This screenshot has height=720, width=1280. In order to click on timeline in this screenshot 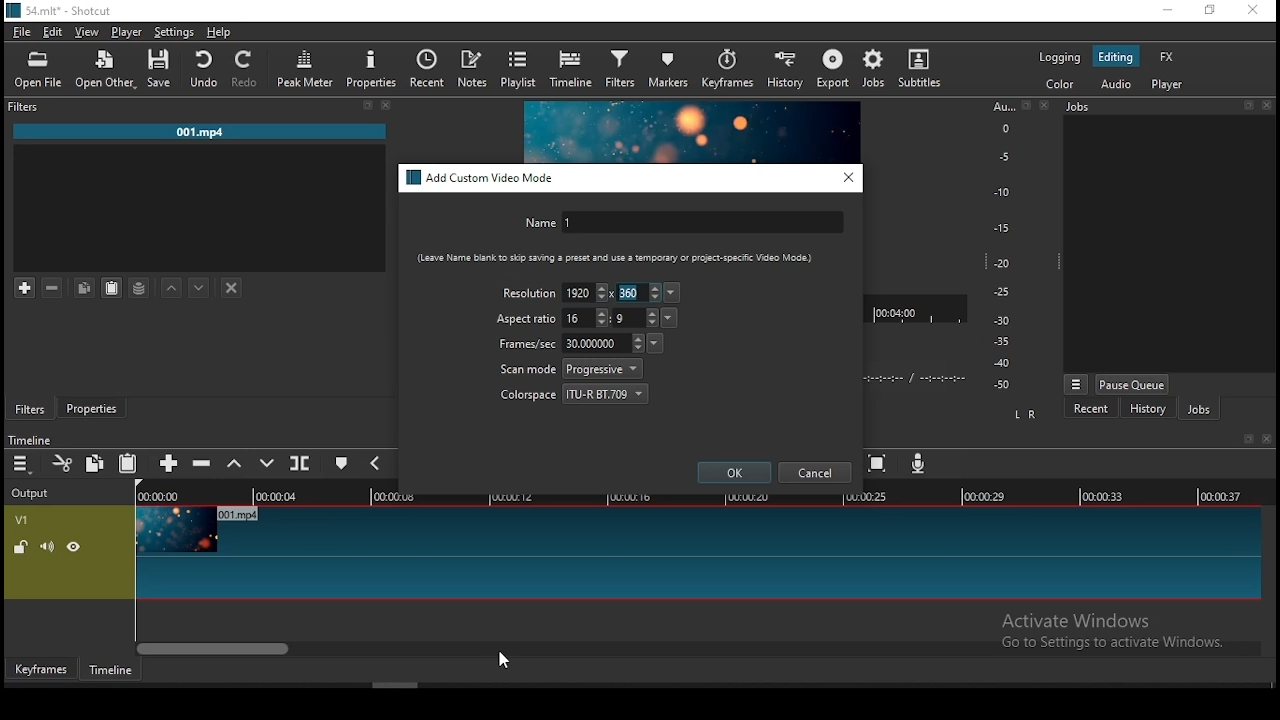, I will do `click(573, 69)`.